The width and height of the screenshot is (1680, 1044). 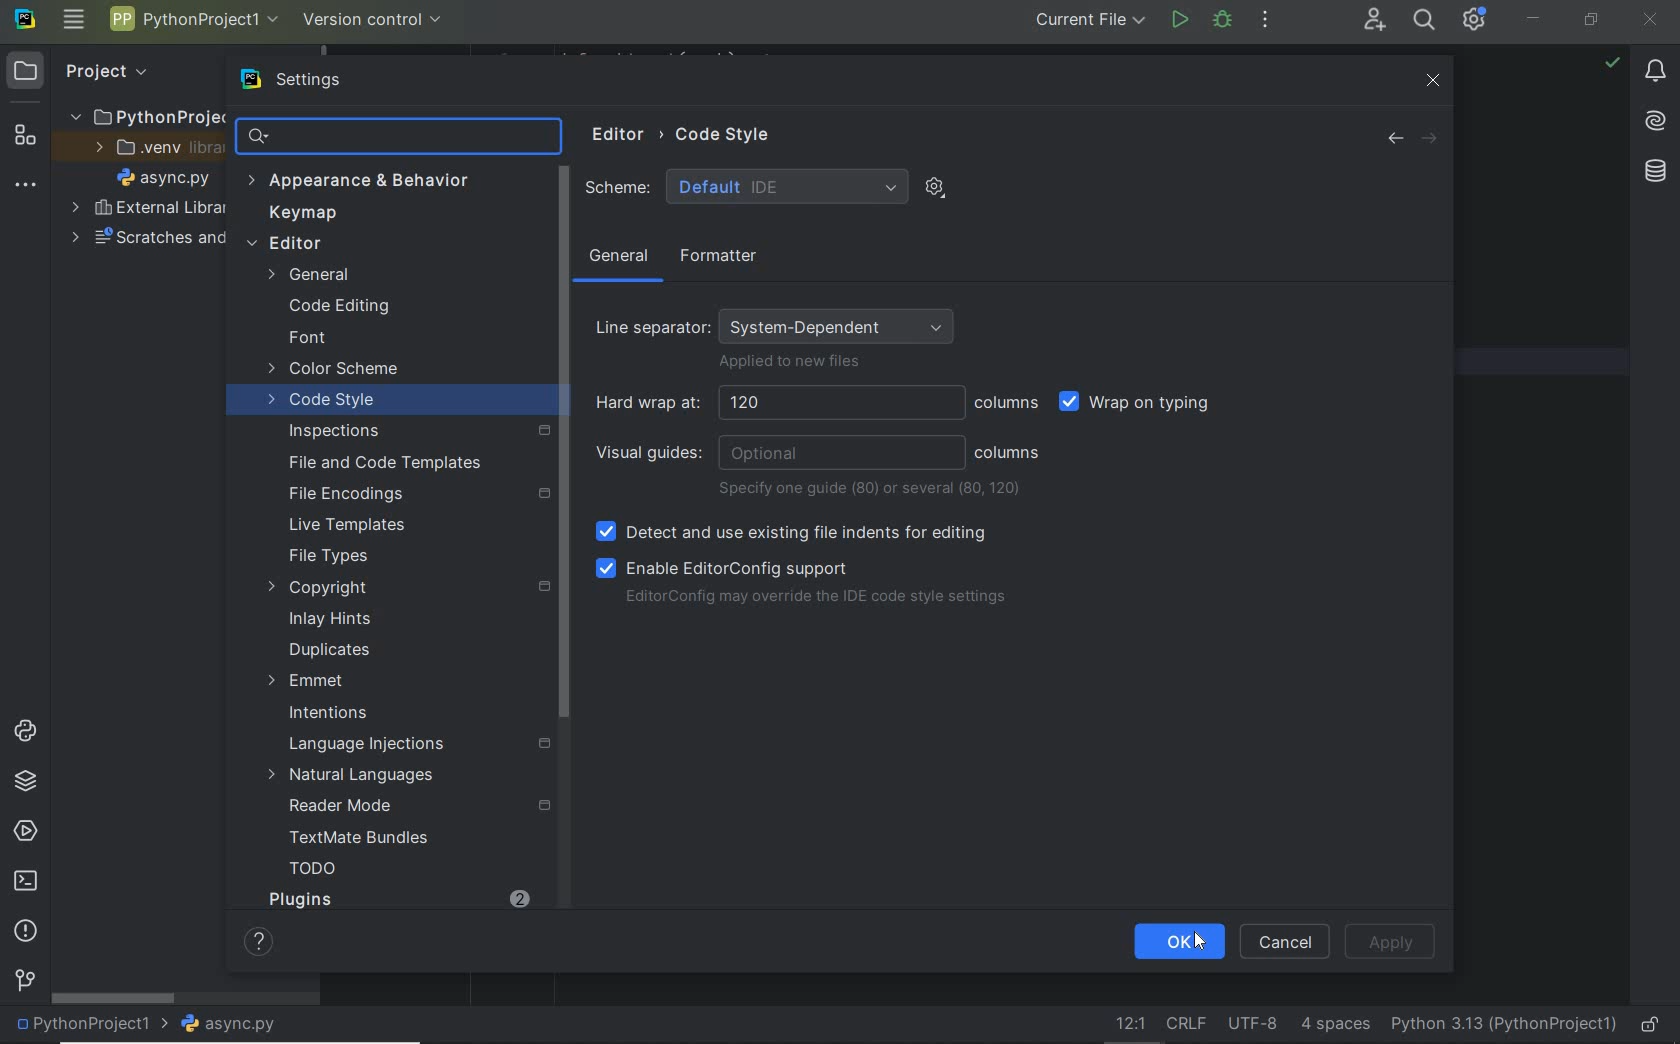 What do you see at coordinates (25, 732) in the screenshot?
I see `python console` at bounding box center [25, 732].